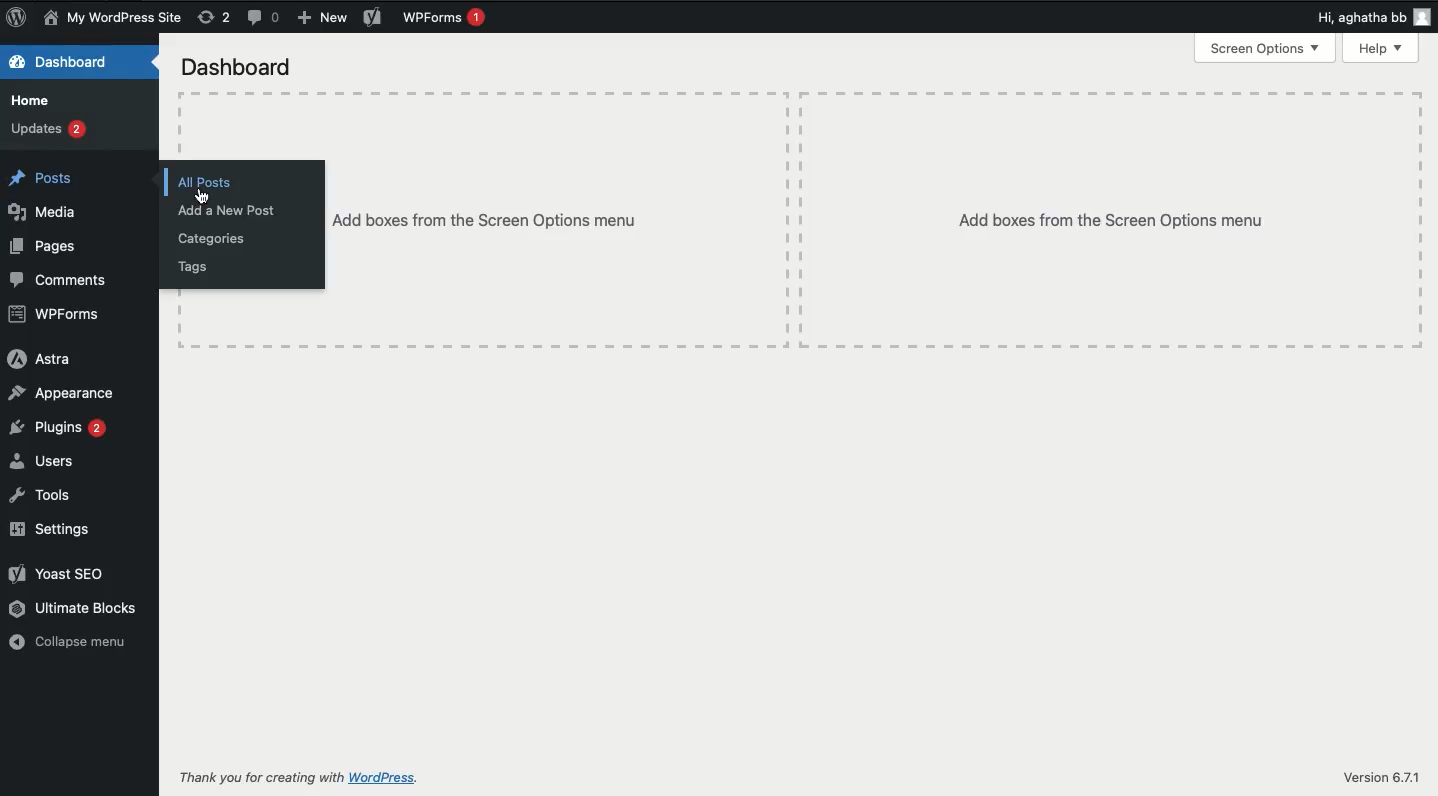 The width and height of the screenshot is (1438, 796). Describe the element at coordinates (55, 315) in the screenshot. I see `WPForms` at that location.